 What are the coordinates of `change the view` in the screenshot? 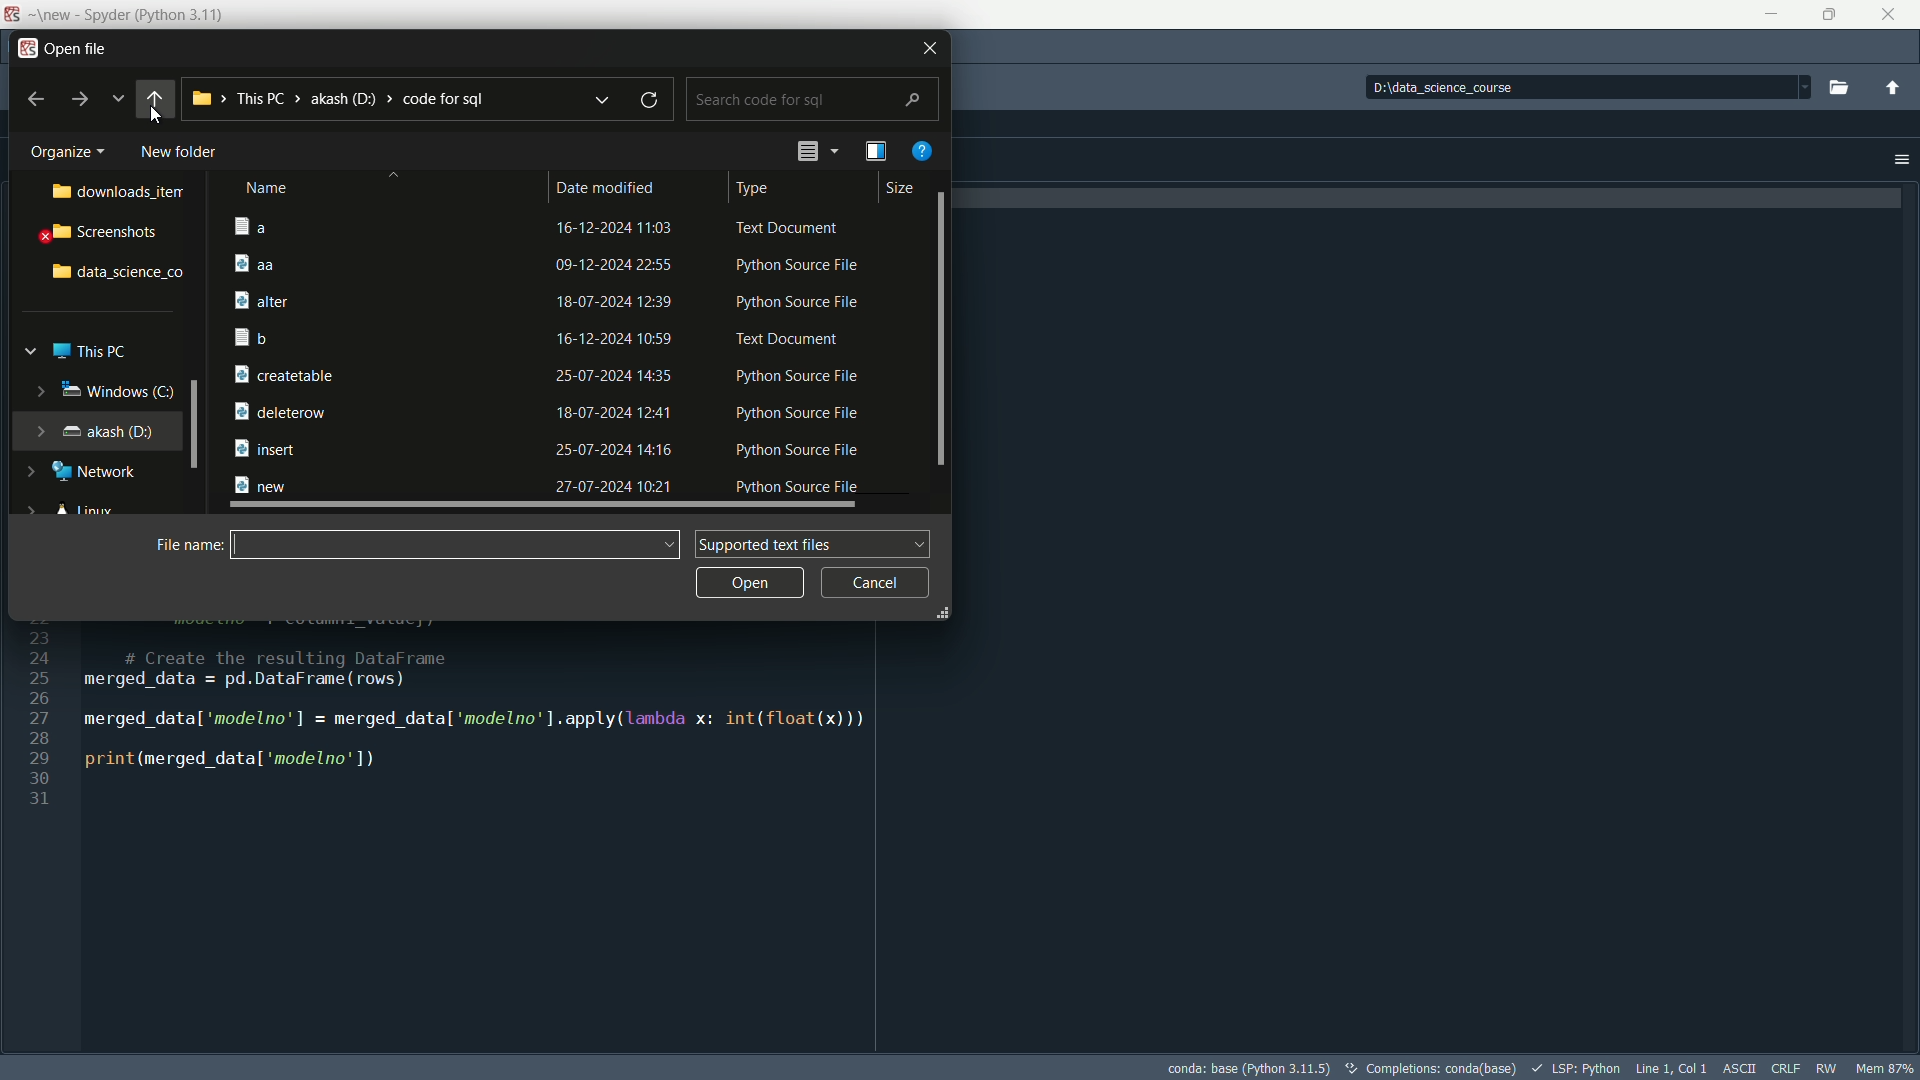 It's located at (813, 150).